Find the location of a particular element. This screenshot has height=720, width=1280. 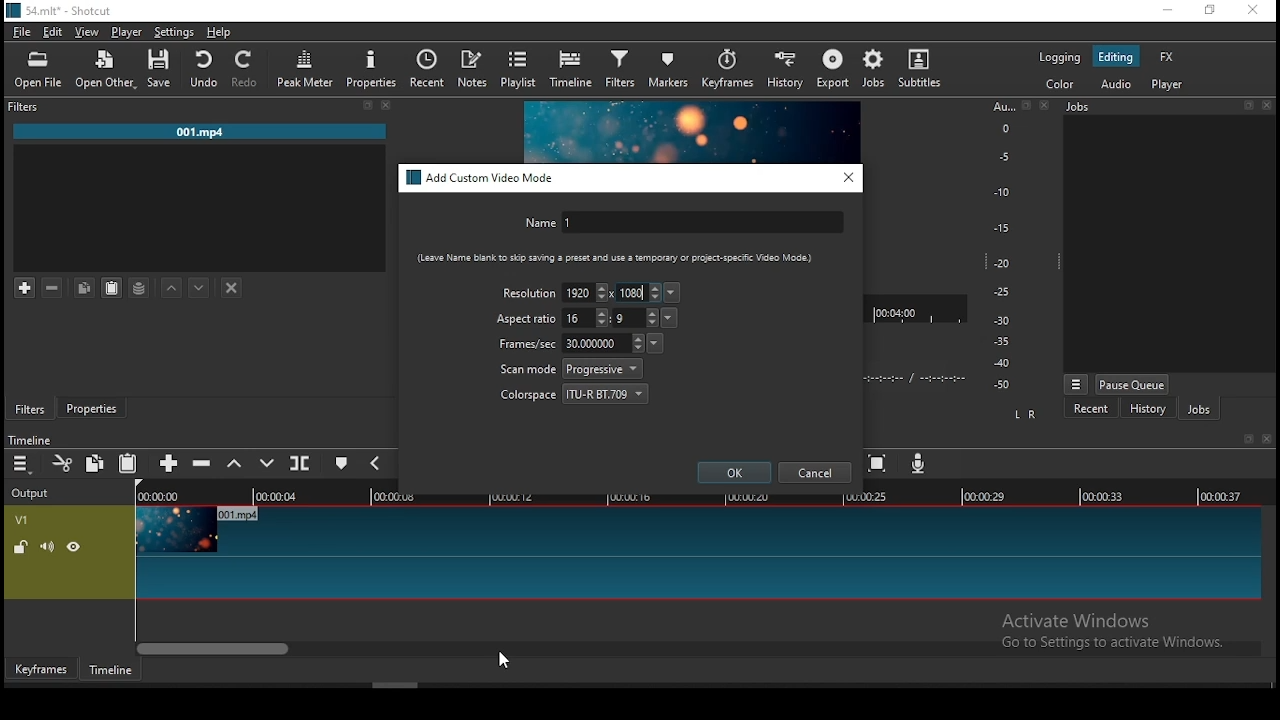

paste is located at coordinates (112, 288).